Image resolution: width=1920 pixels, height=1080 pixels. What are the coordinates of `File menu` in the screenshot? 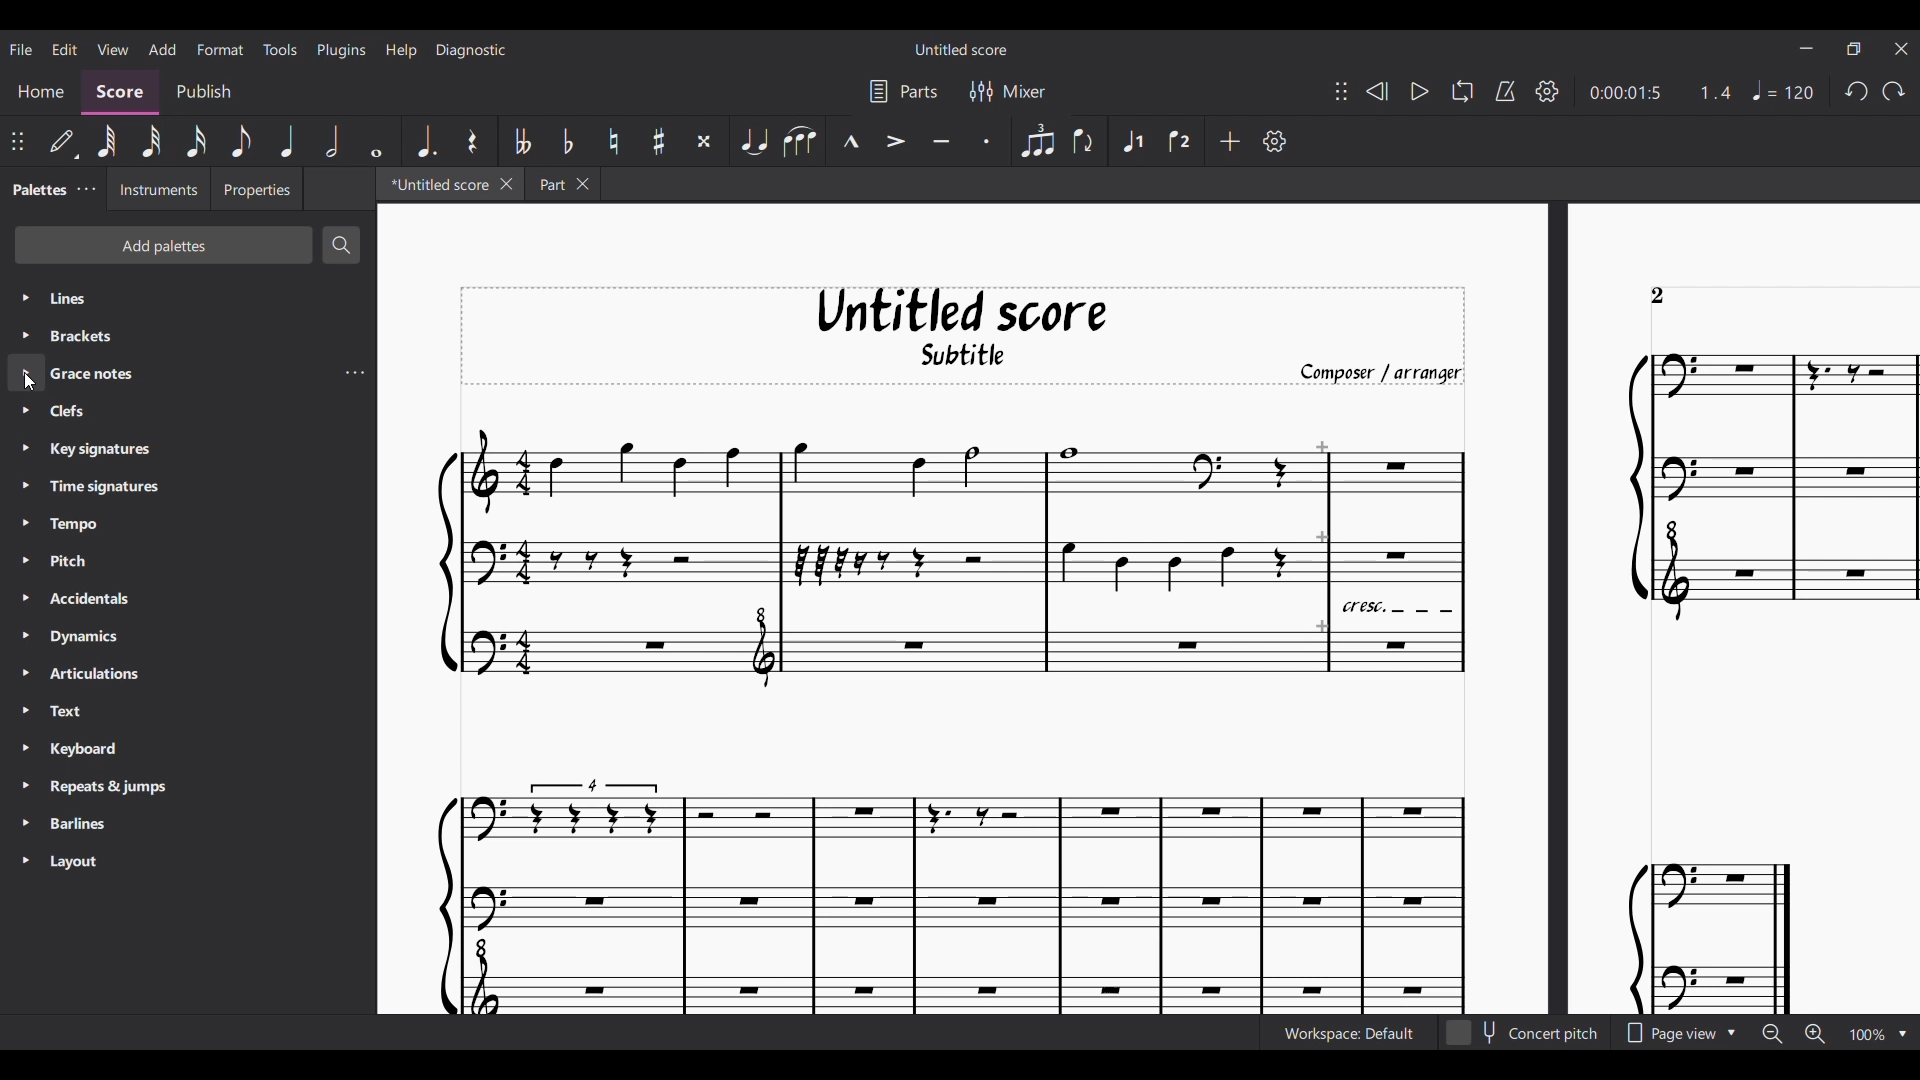 It's located at (21, 49).